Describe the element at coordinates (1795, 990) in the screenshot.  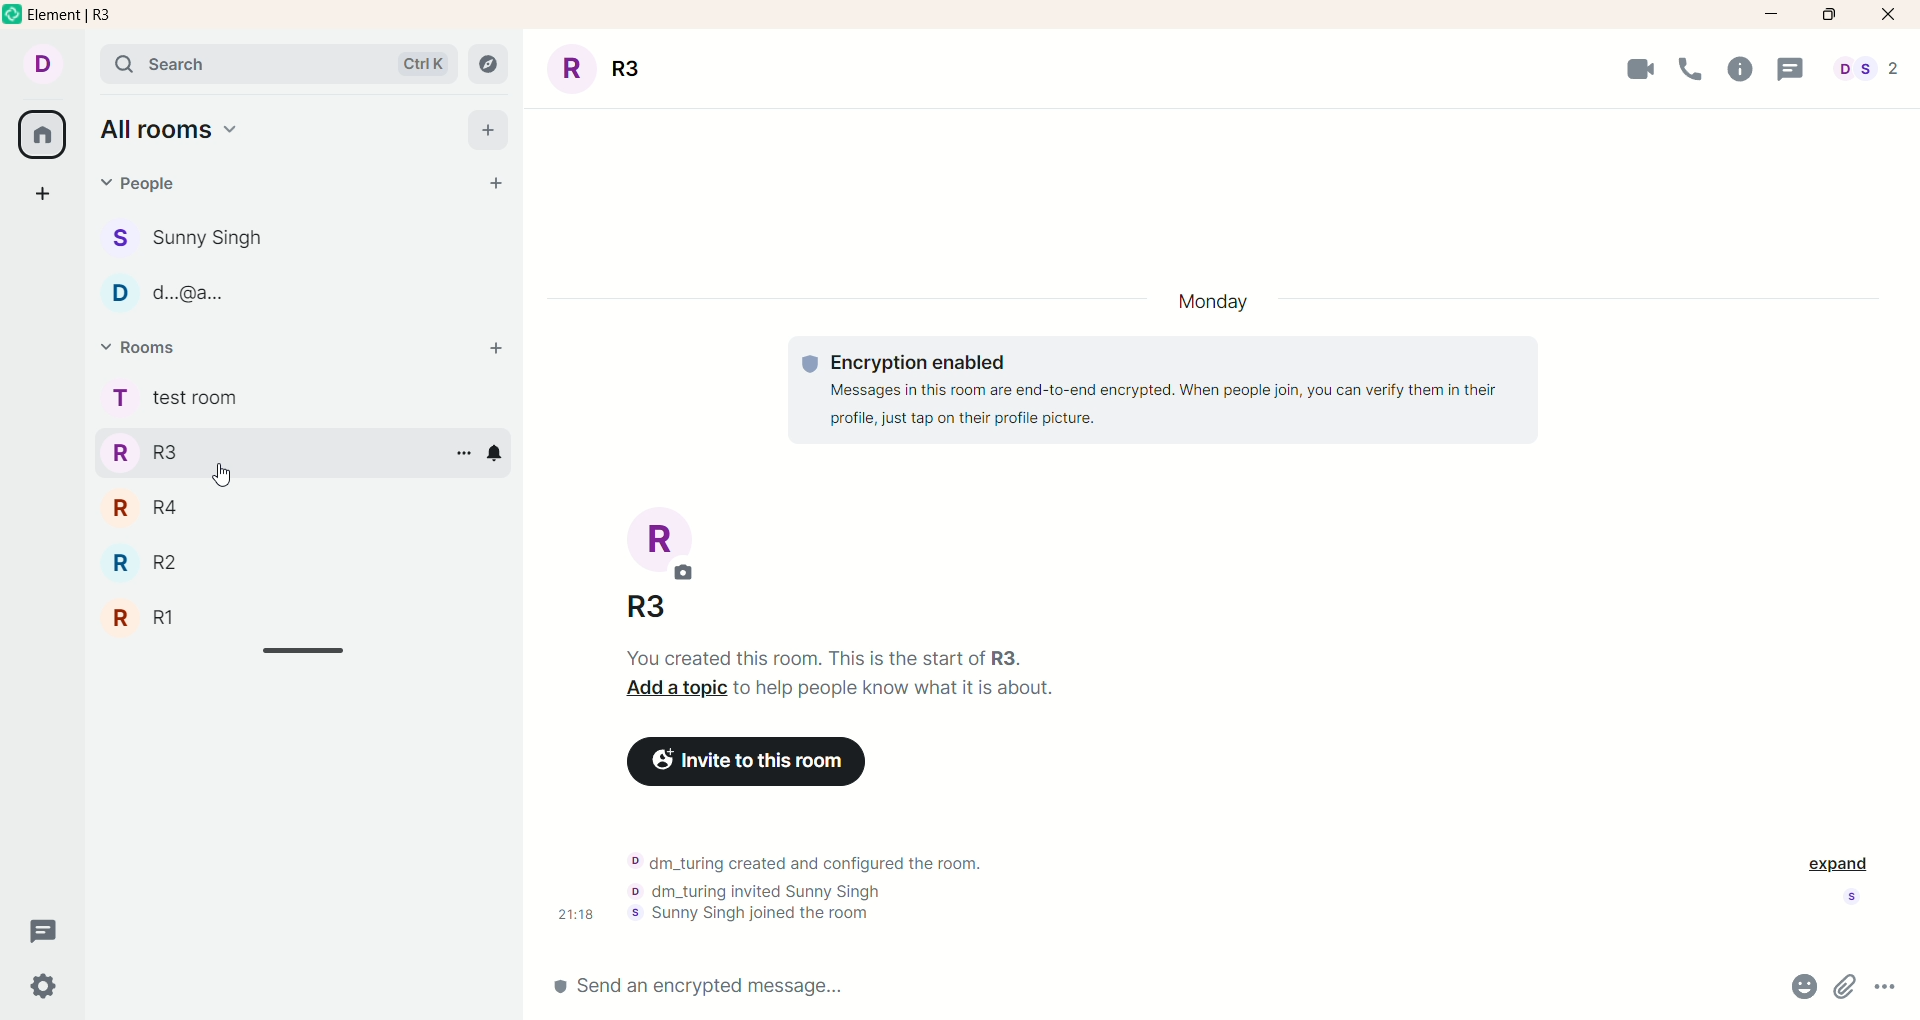
I see `emojis` at that location.